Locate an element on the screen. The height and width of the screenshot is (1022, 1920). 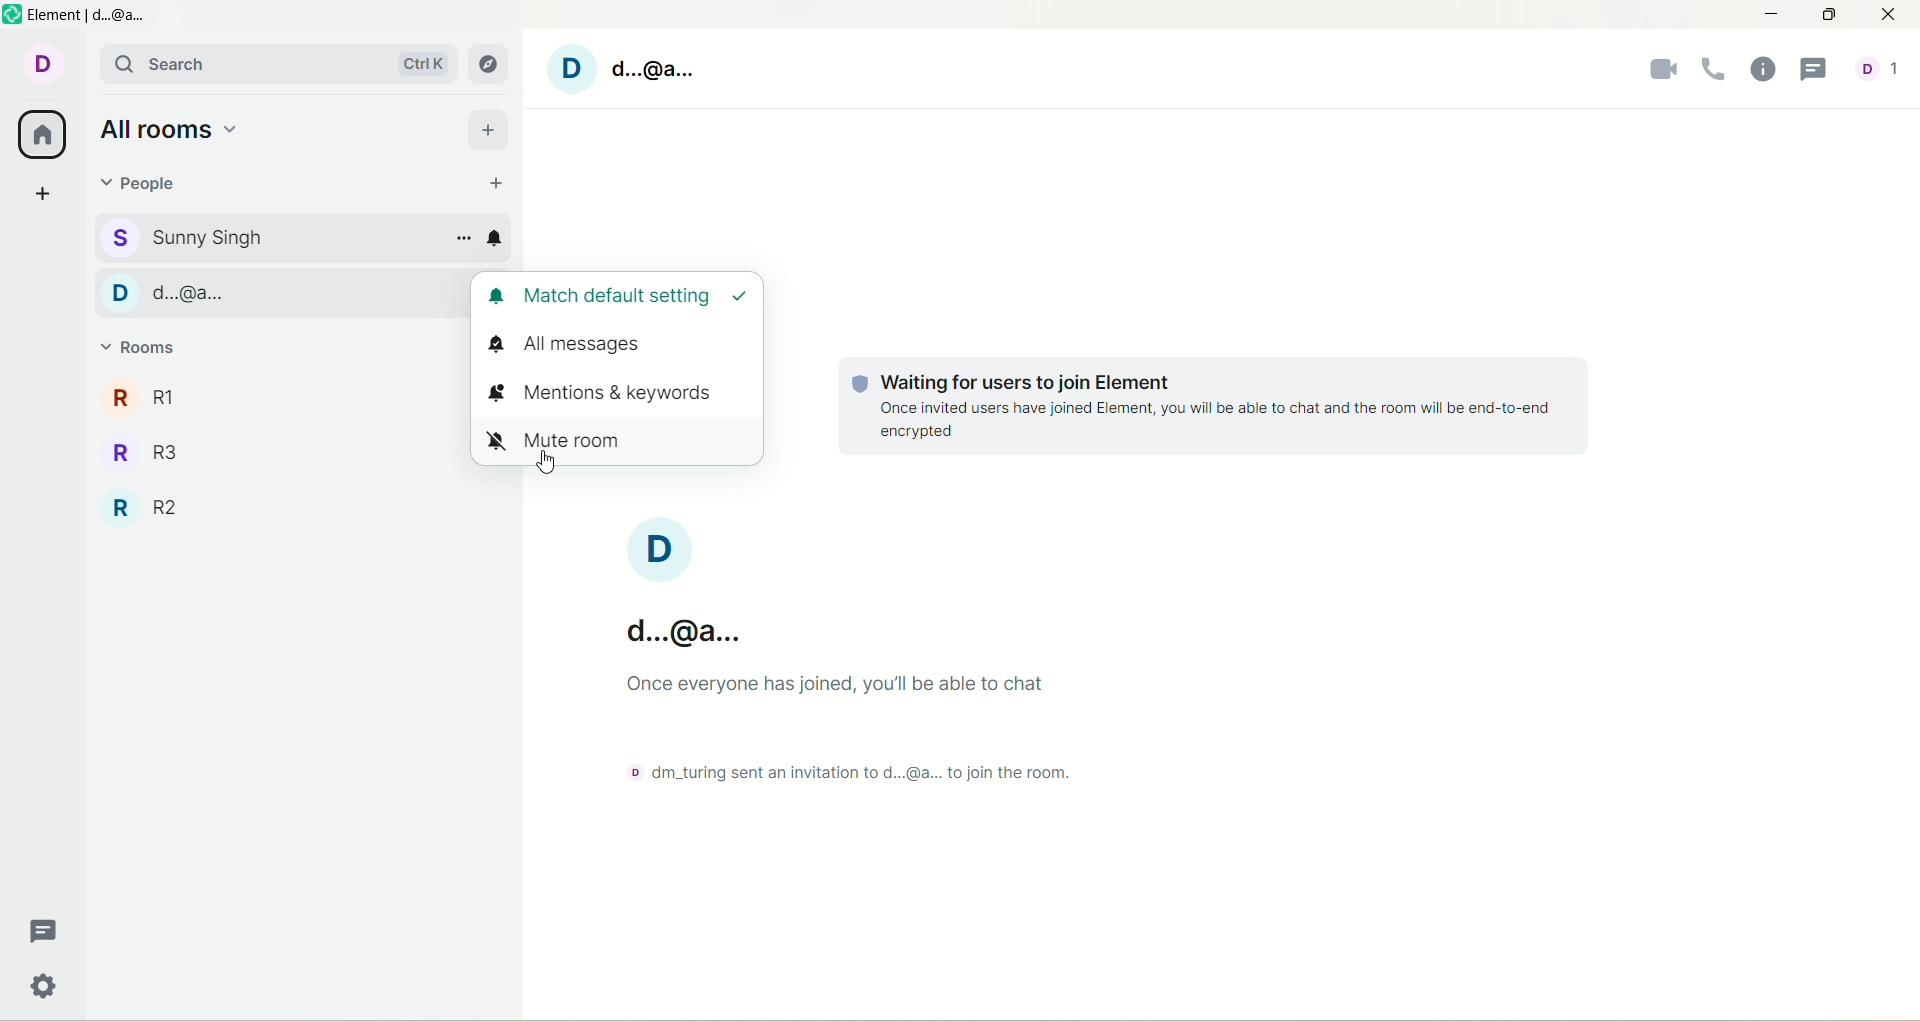
search is located at coordinates (277, 64).